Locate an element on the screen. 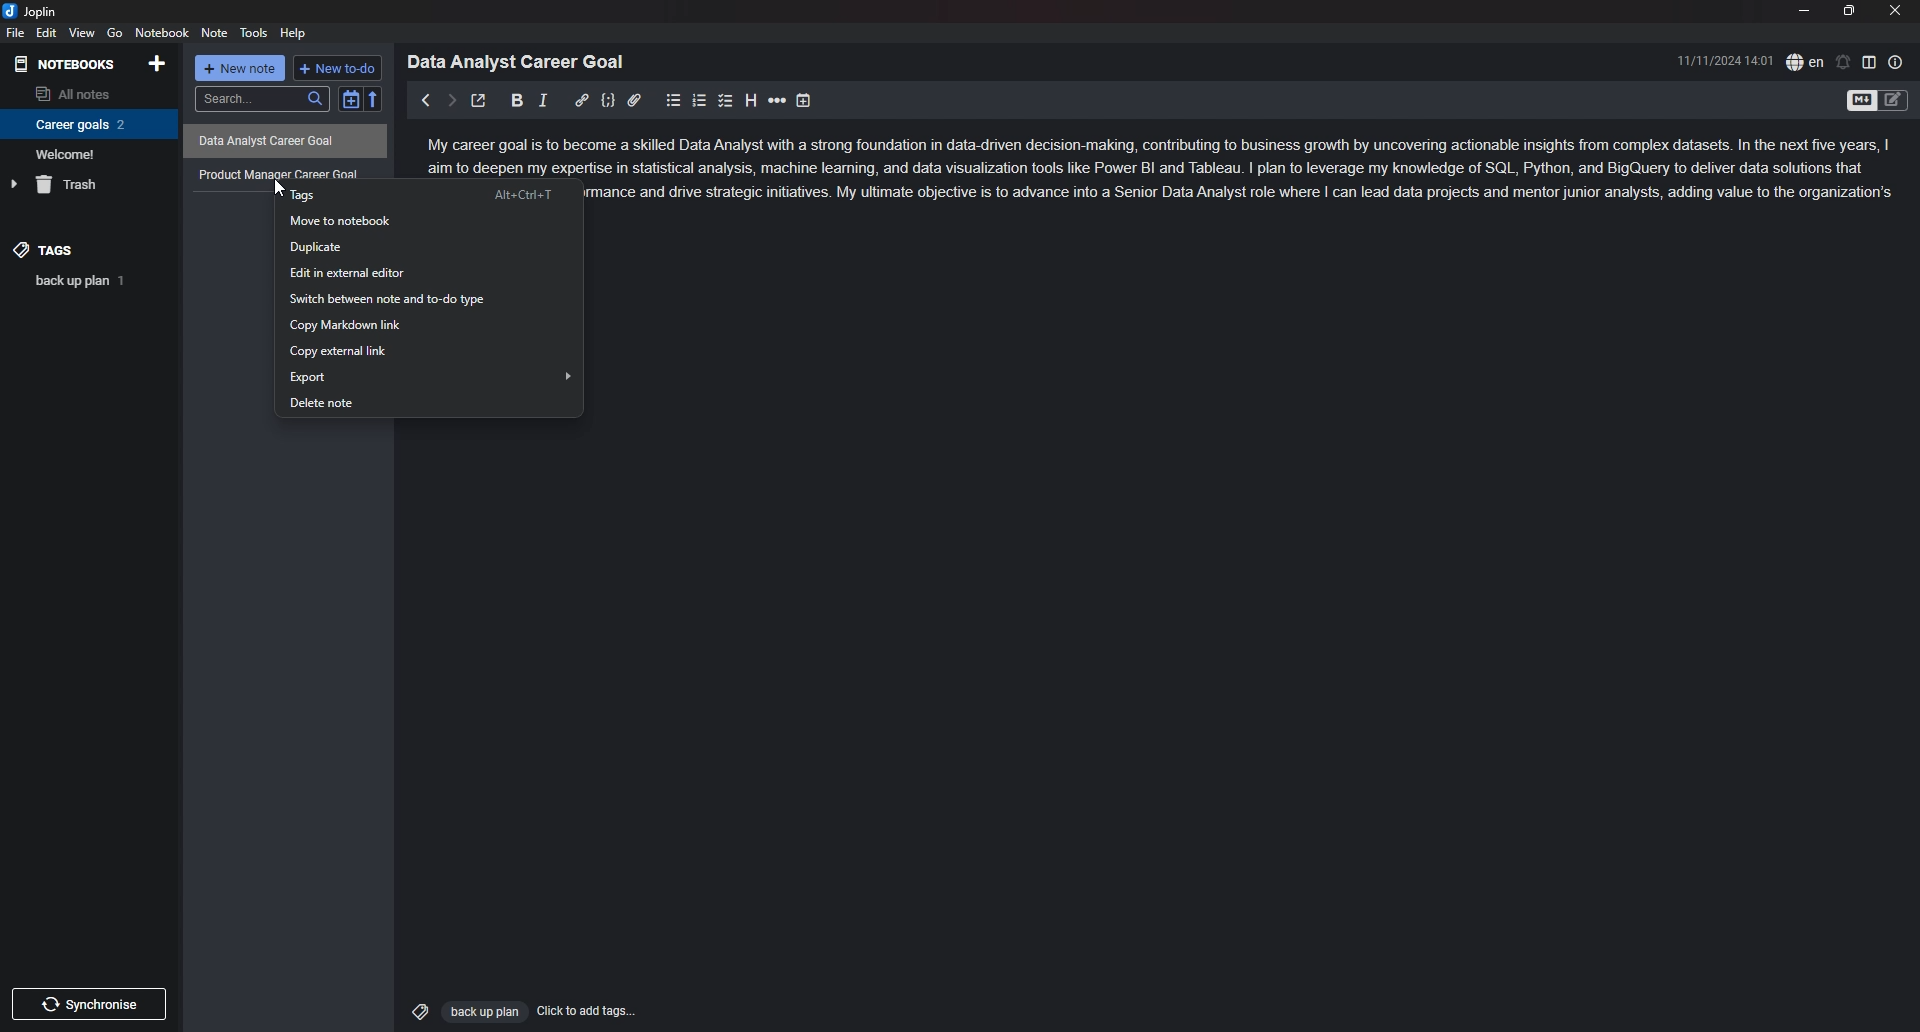 The height and width of the screenshot is (1032, 1920). all notes is located at coordinates (85, 92).